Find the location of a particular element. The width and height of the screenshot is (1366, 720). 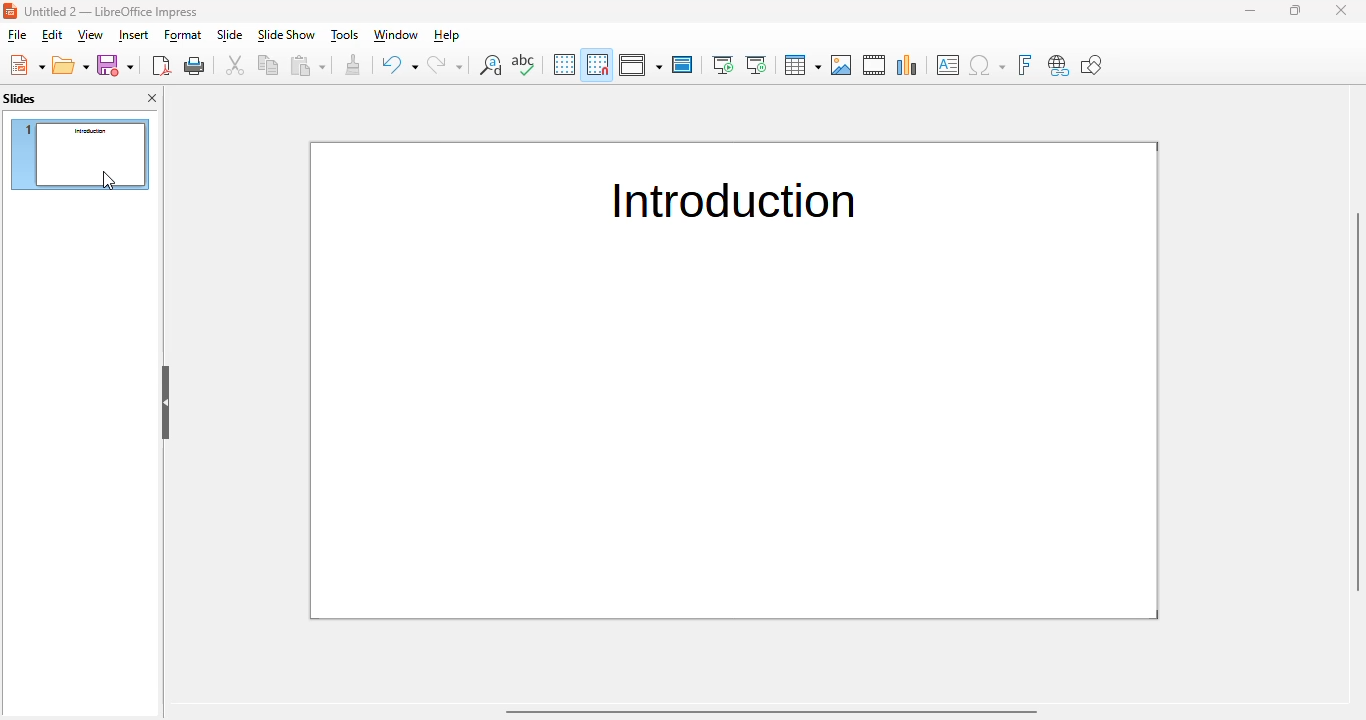

close pane is located at coordinates (152, 97).